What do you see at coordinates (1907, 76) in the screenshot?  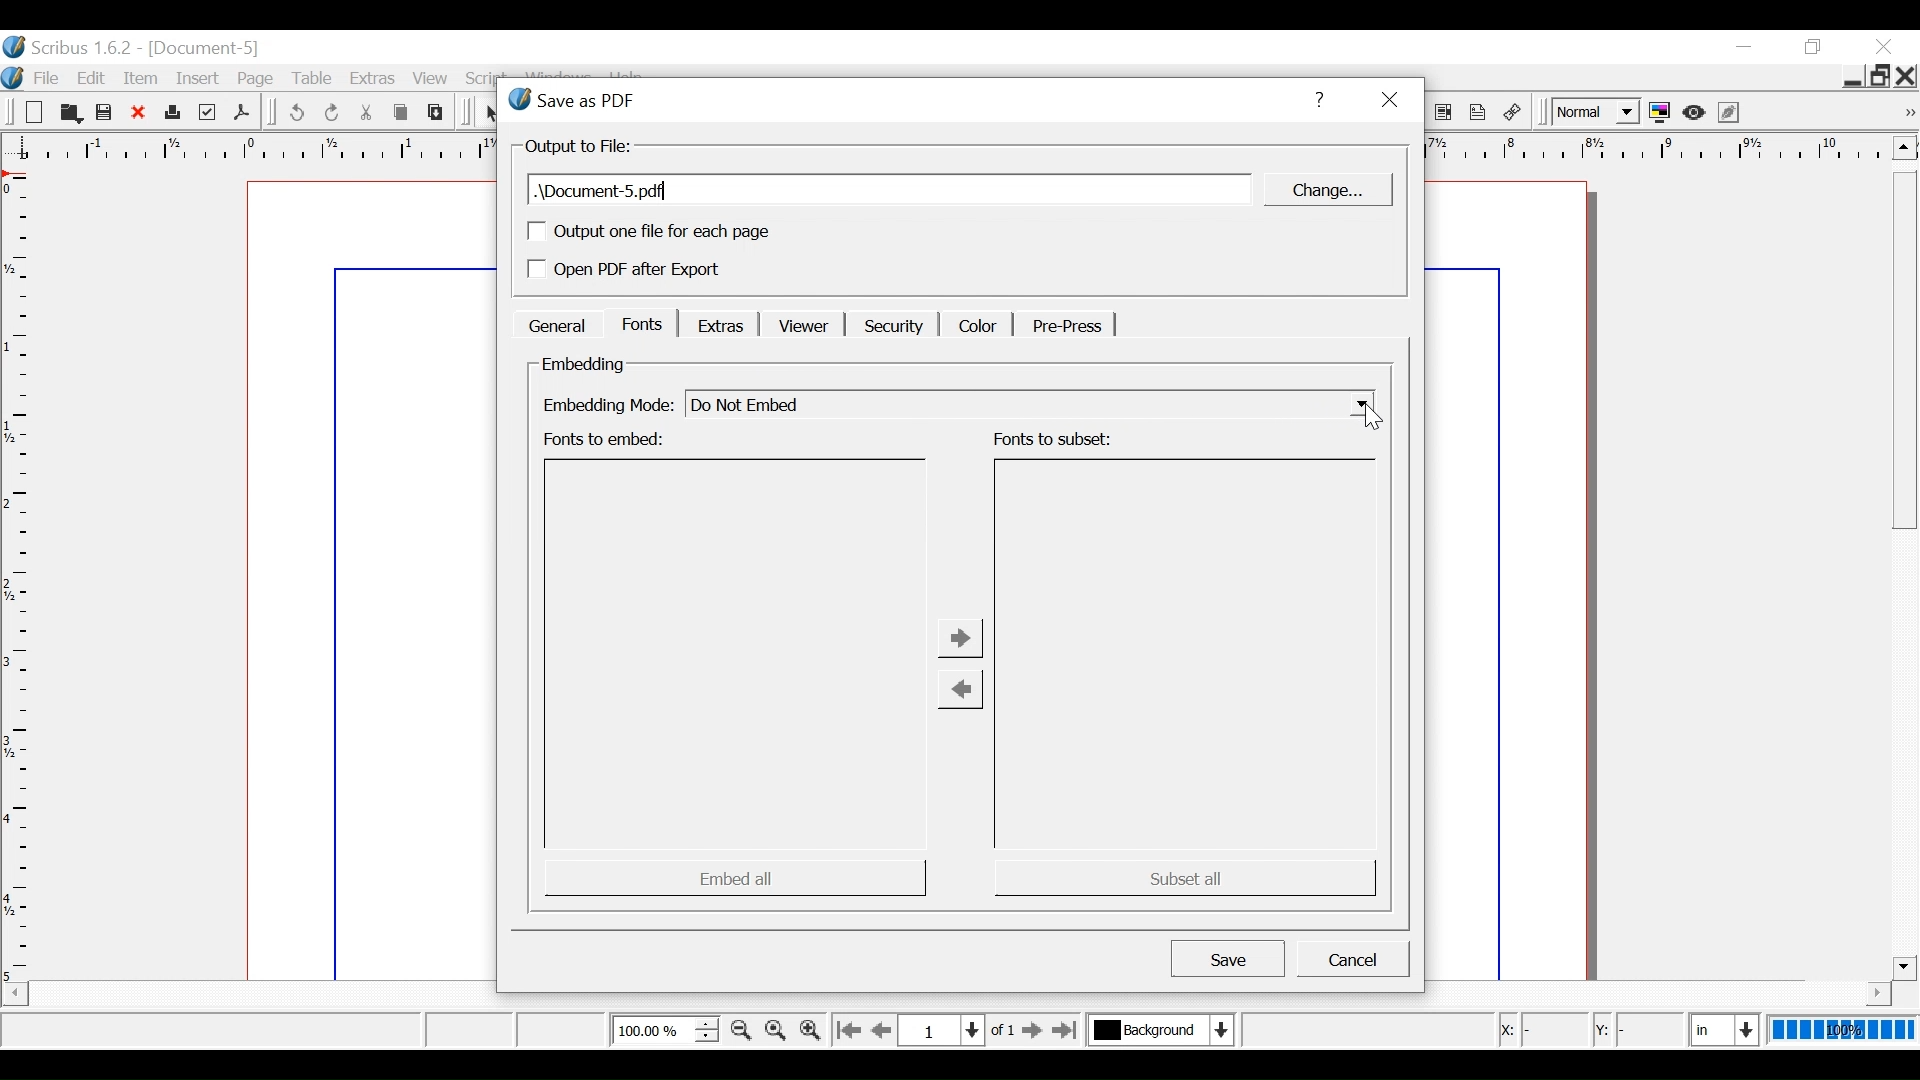 I see `Close` at bounding box center [1907, 76].